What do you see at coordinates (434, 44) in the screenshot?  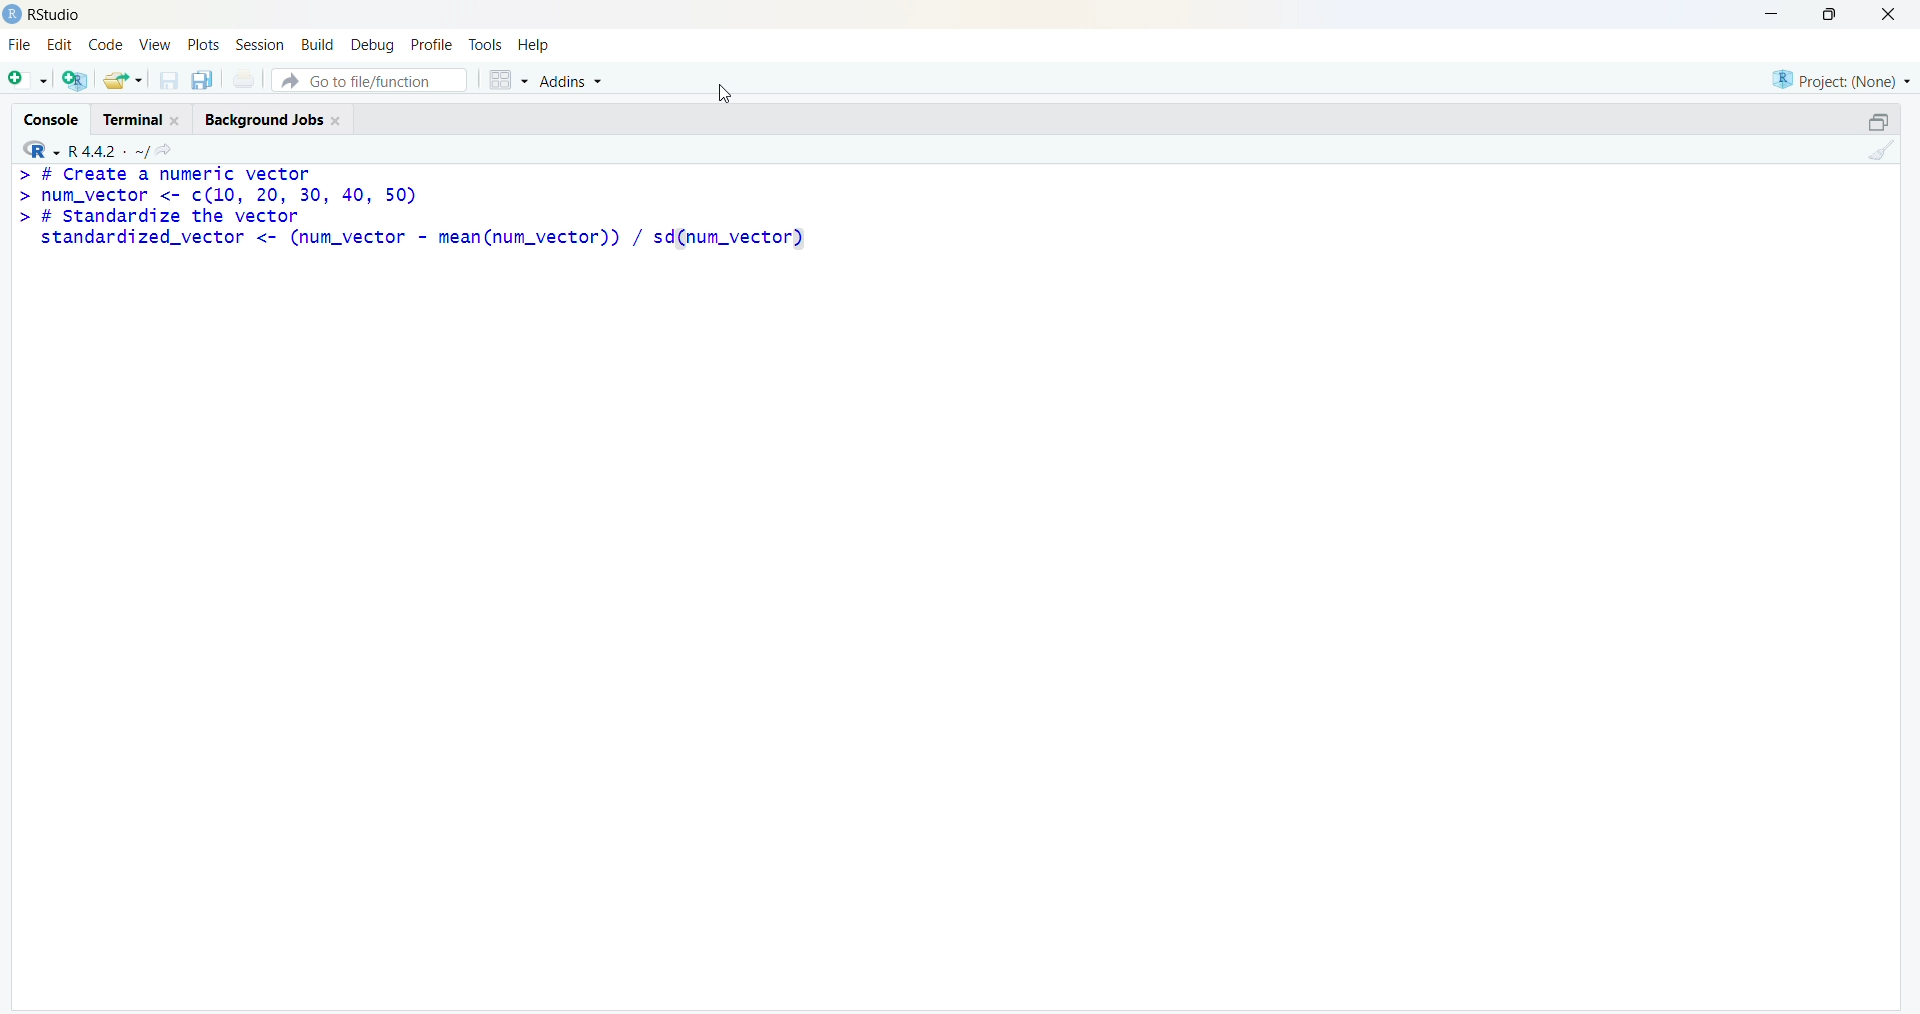 I see `profile` at bounding box center [434, 44].